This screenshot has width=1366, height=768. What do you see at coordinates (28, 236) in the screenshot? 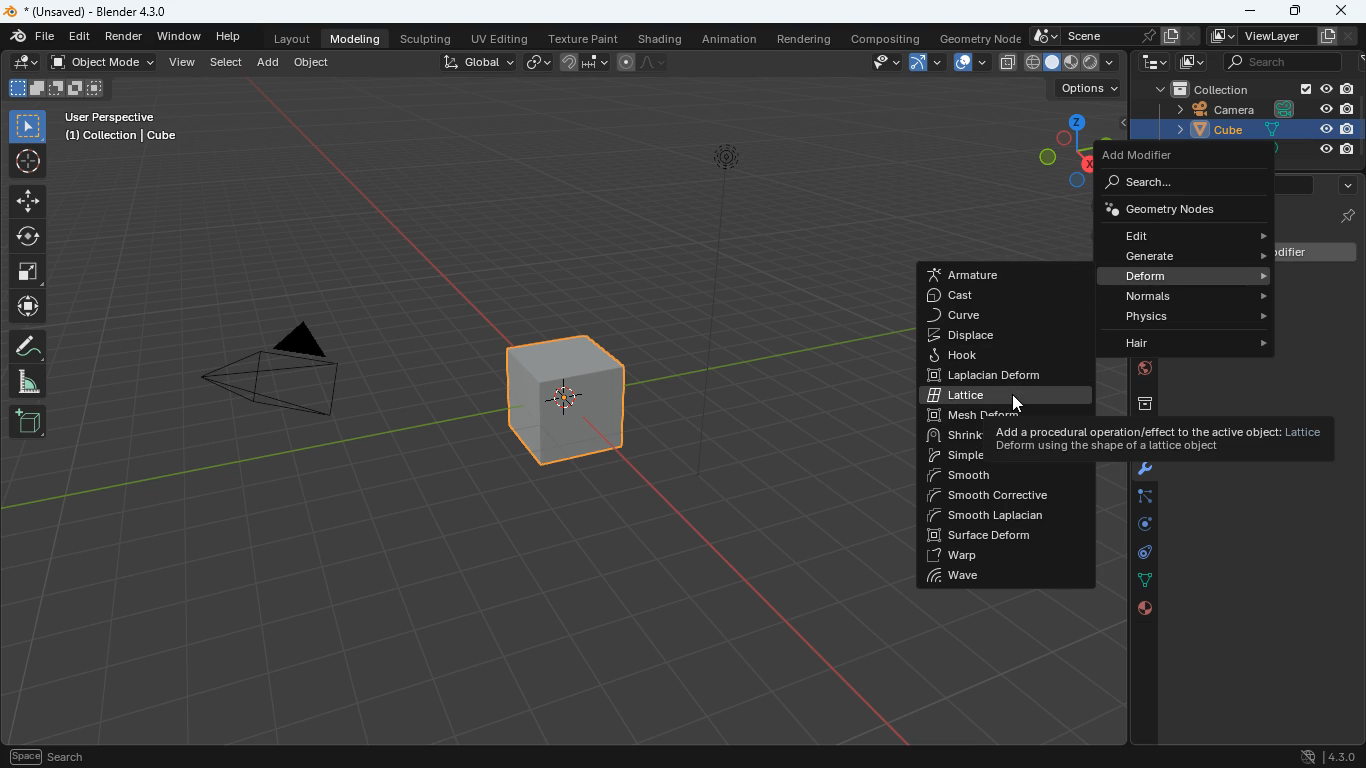
I see `rotate` at bounding box center [28, 236].